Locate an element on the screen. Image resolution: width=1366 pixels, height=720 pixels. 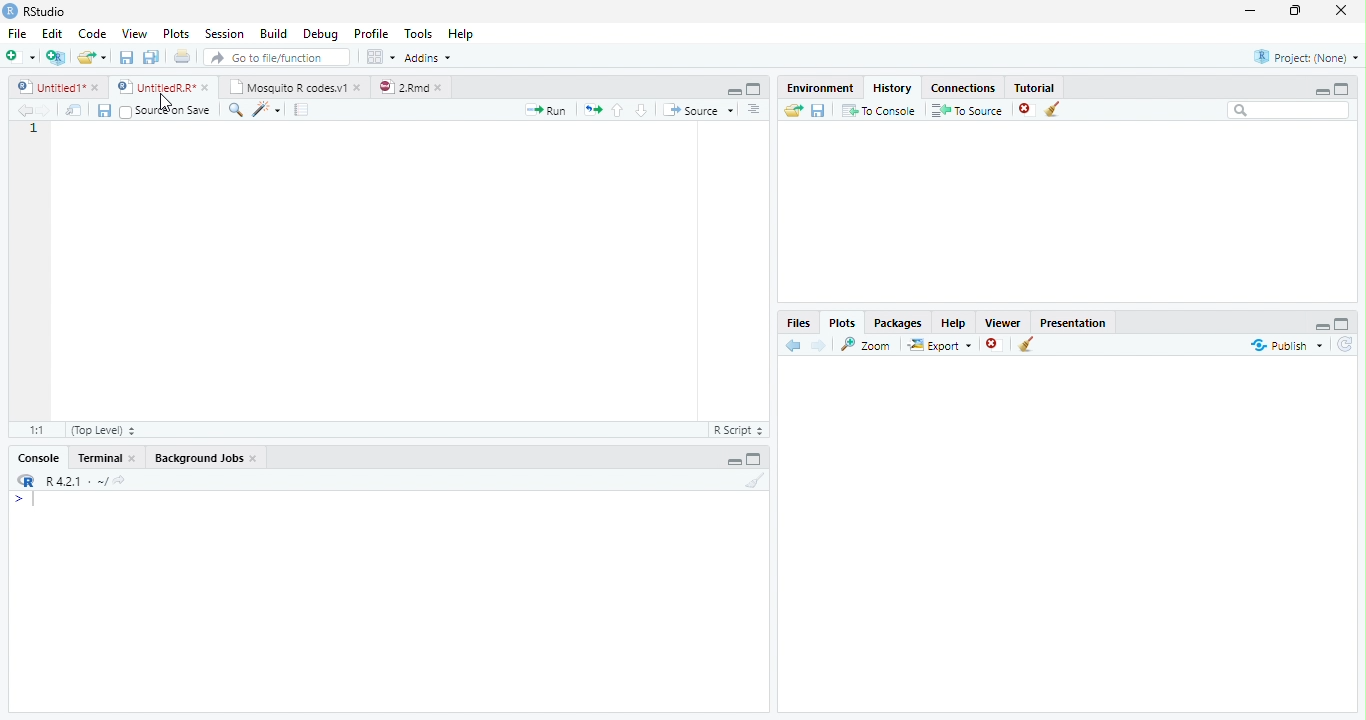
Profile is located at coordinates (374, 33).